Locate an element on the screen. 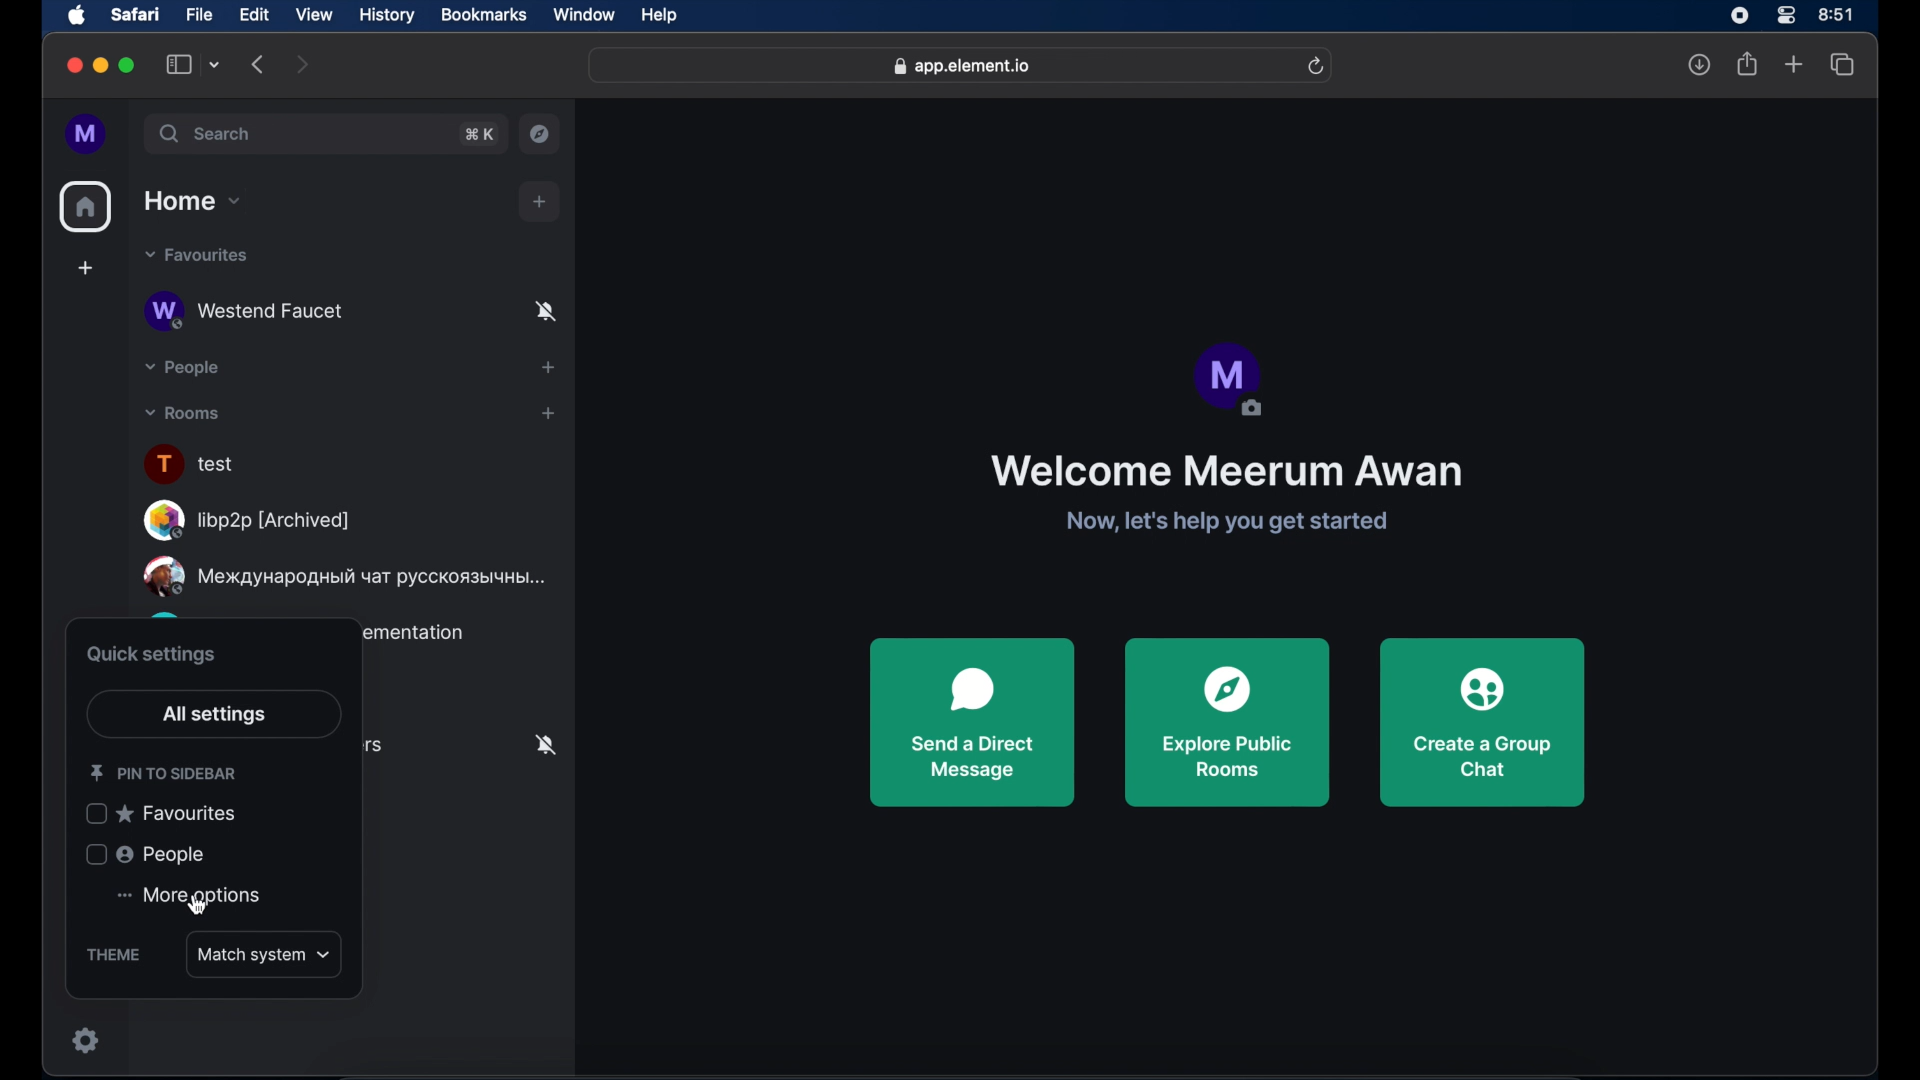  control center is located at coordinates (1784, 15).